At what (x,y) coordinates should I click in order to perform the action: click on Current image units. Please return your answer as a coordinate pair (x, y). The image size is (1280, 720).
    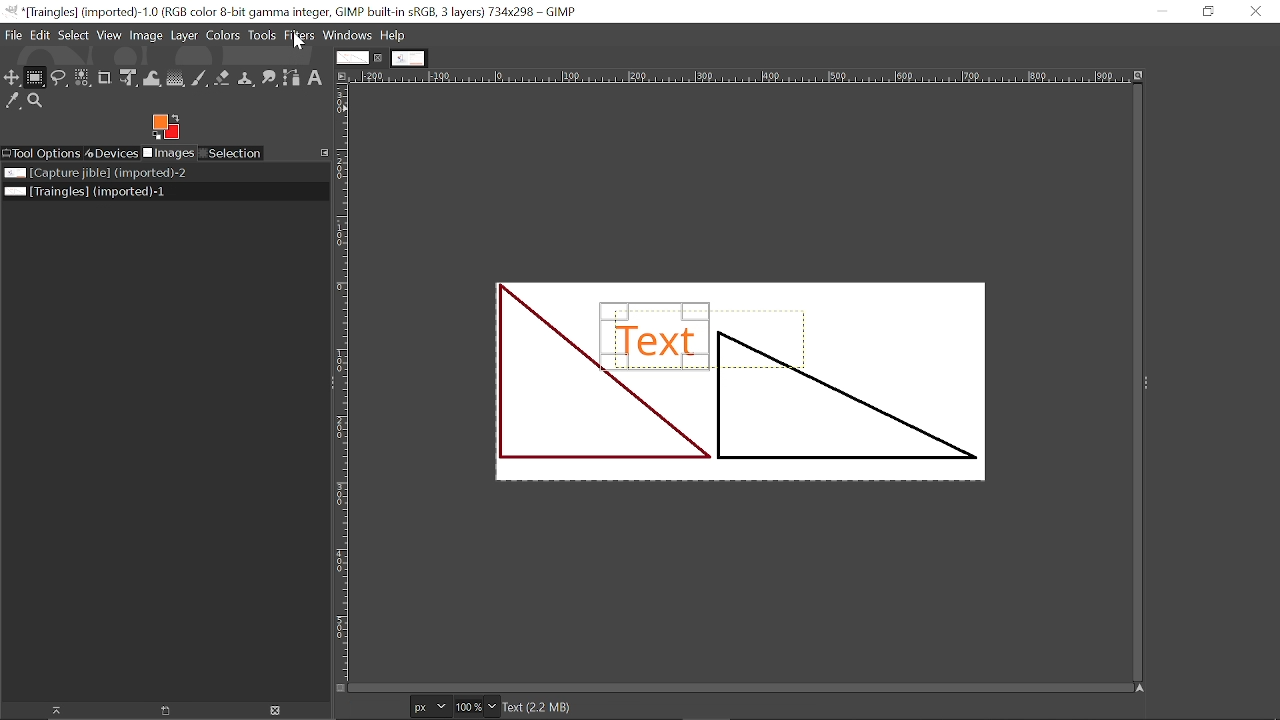
    Looking at the image, I should click on (425, 705).